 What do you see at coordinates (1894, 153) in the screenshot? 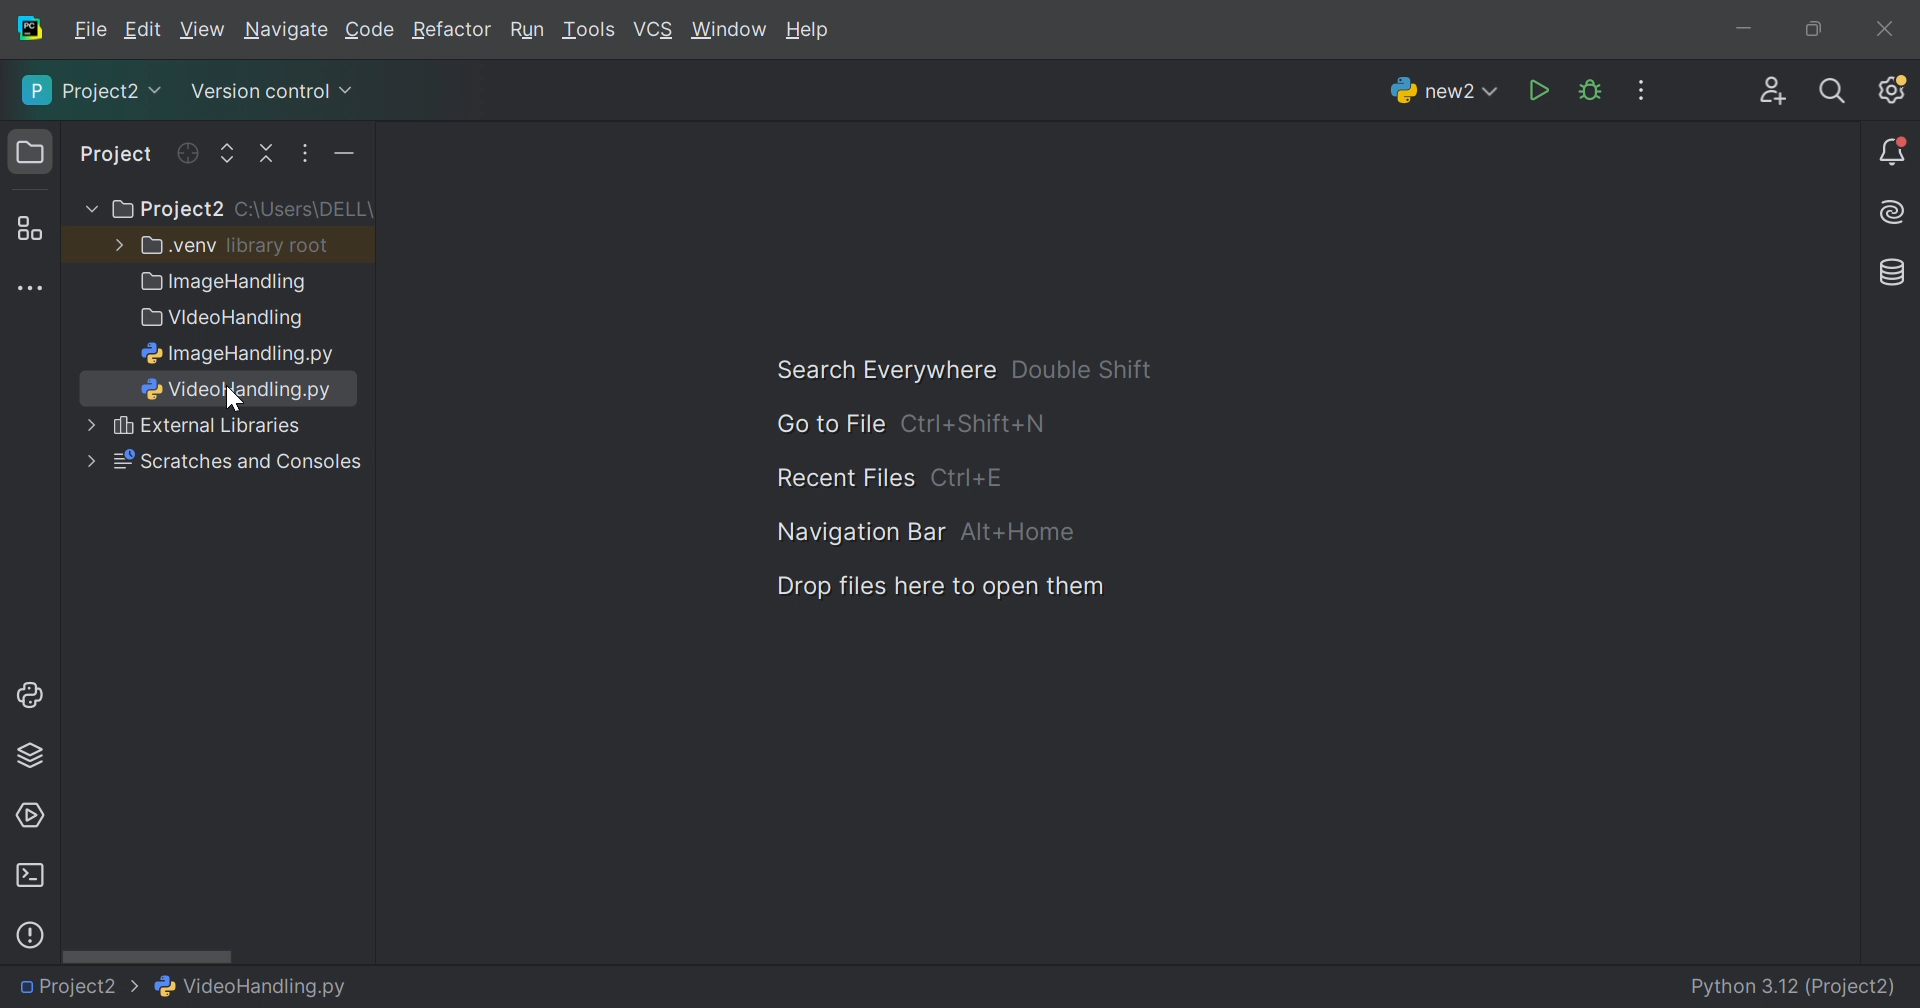
I see `Notifications` at bounding box center [1894, 153].